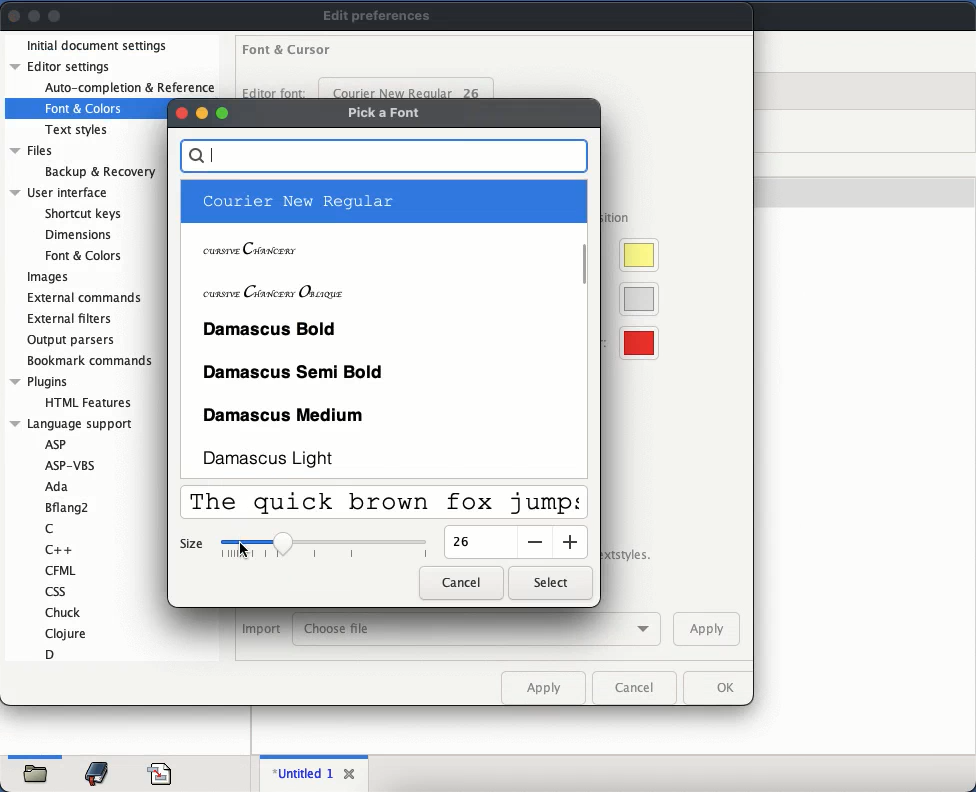 The height and width of the screenshot is (792, 976). I want to click on text styles, so click(79, 129).